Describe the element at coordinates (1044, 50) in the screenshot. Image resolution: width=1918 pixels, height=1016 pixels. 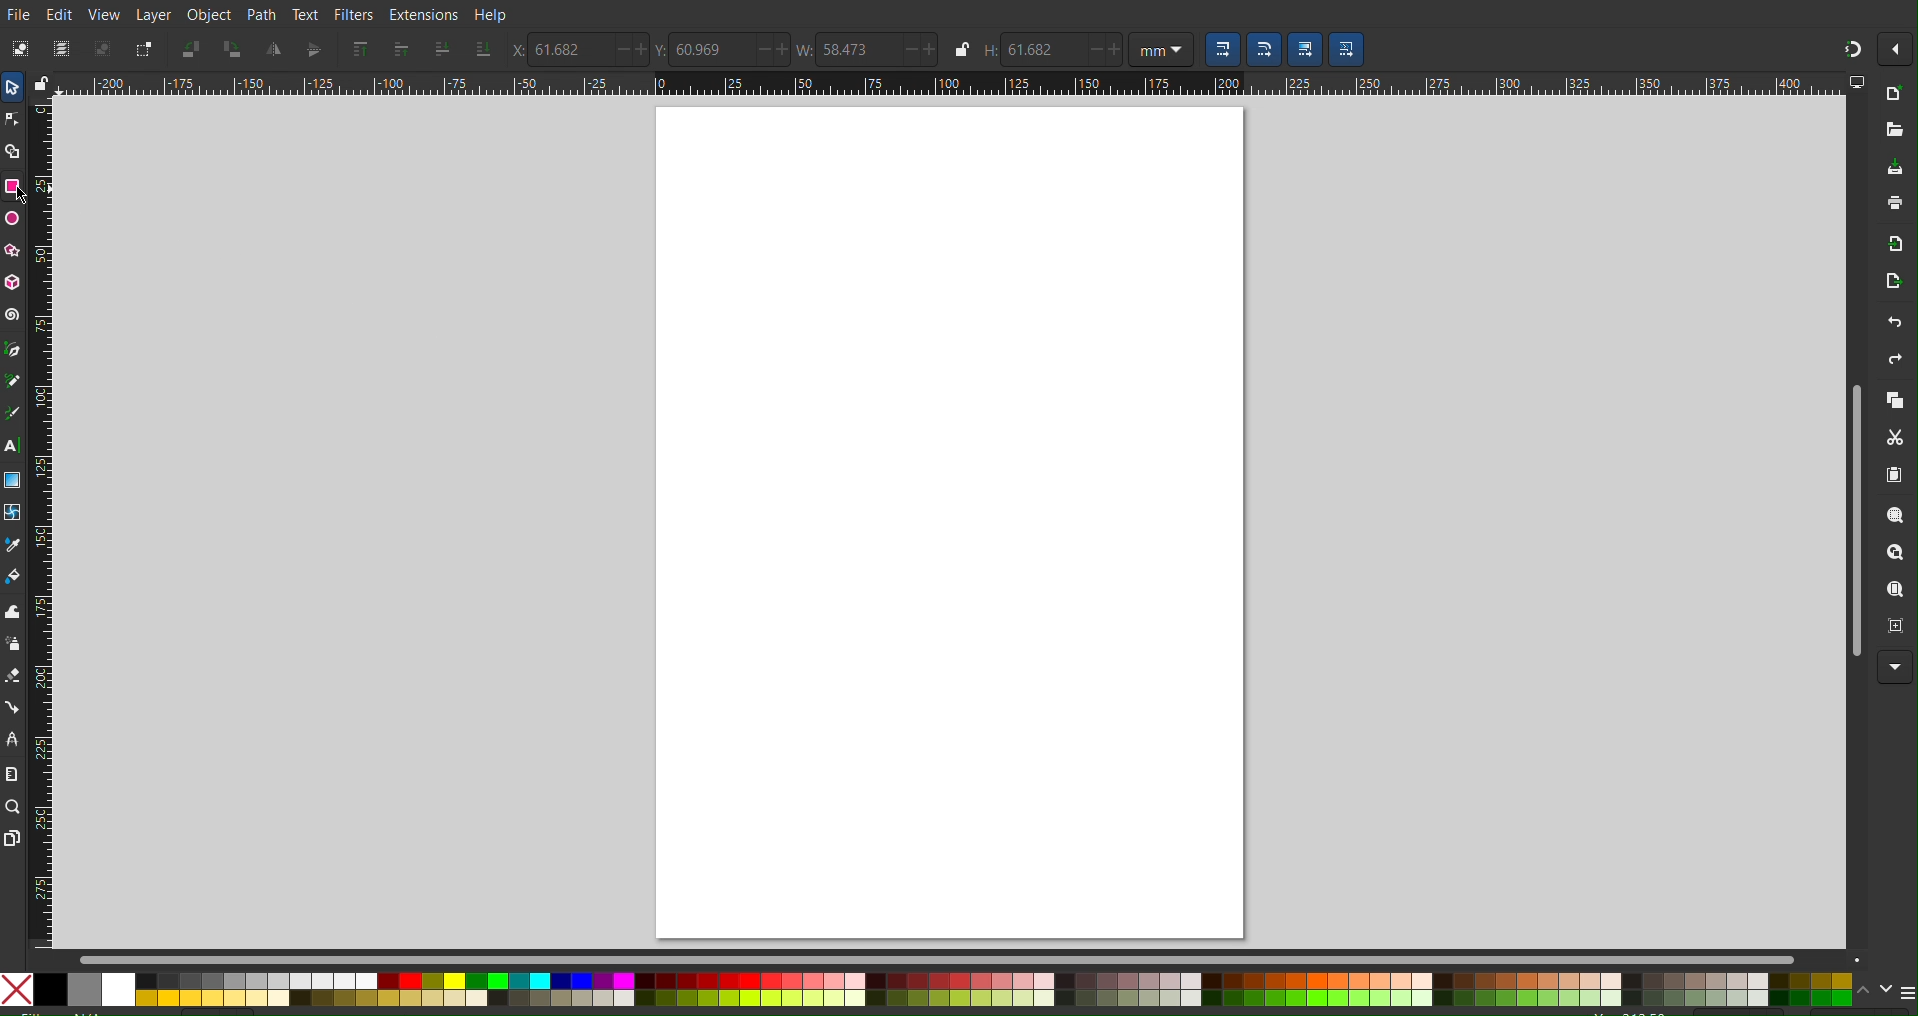
I see `61.682` at that location.